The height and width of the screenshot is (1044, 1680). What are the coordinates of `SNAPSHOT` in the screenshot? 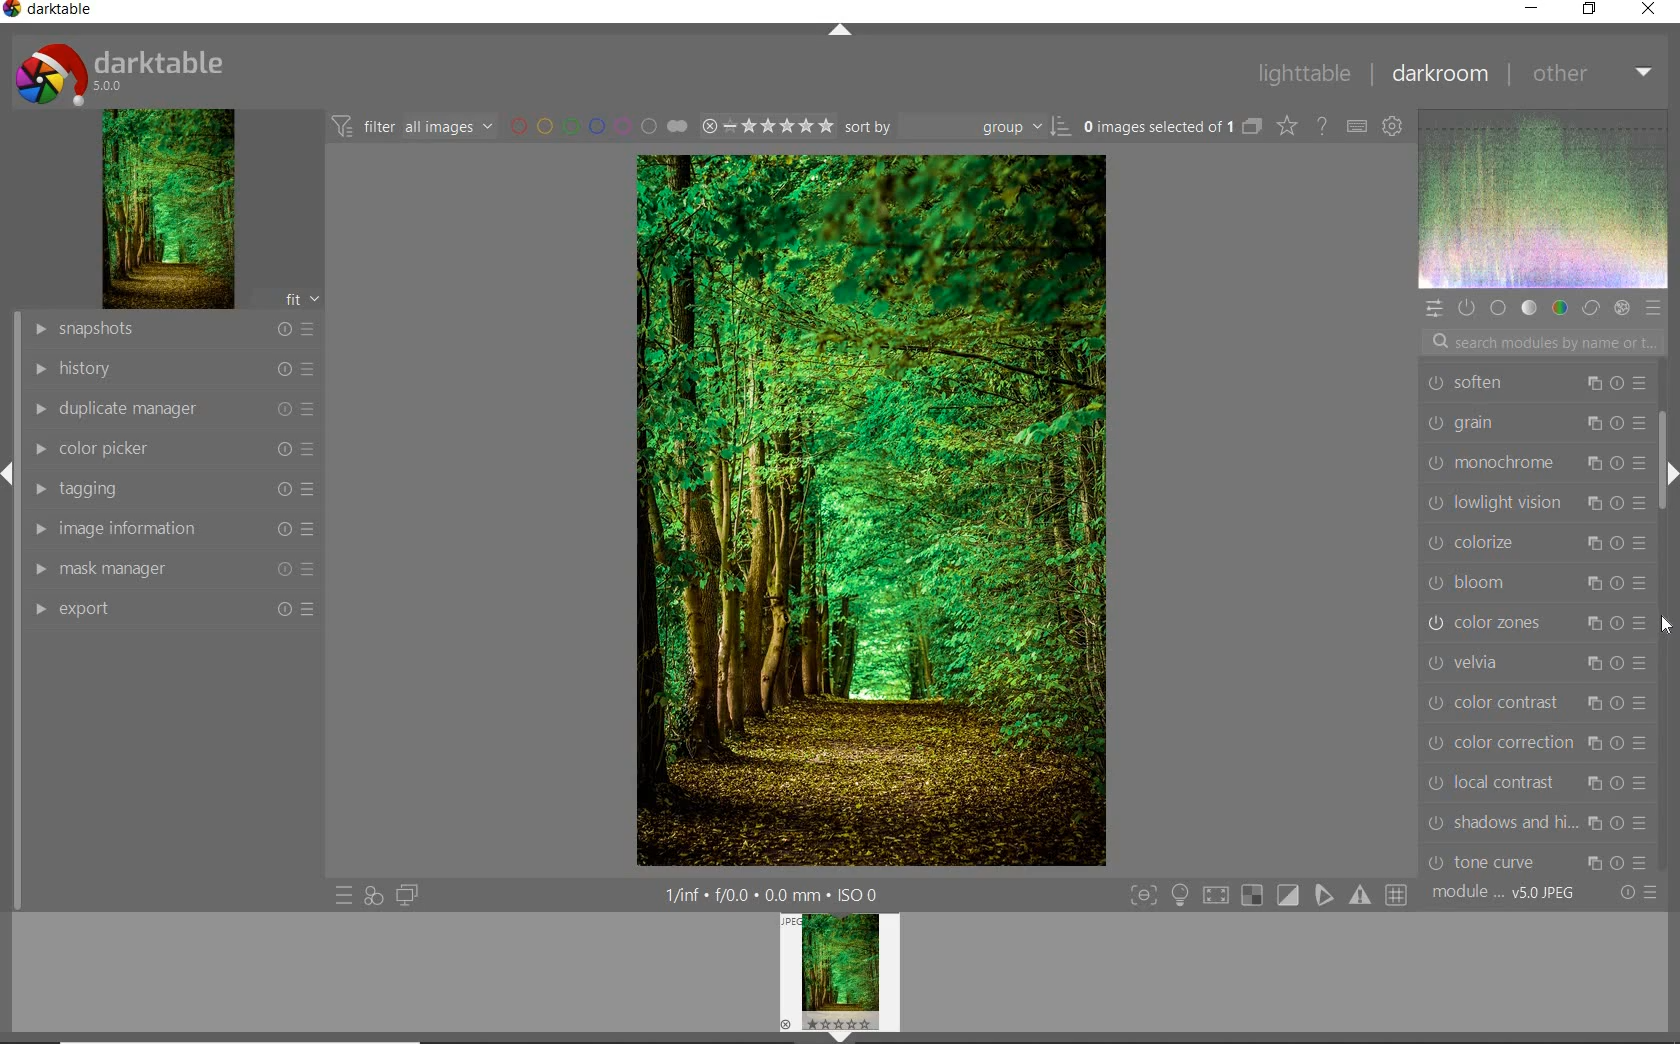 It's located at (173, 328).